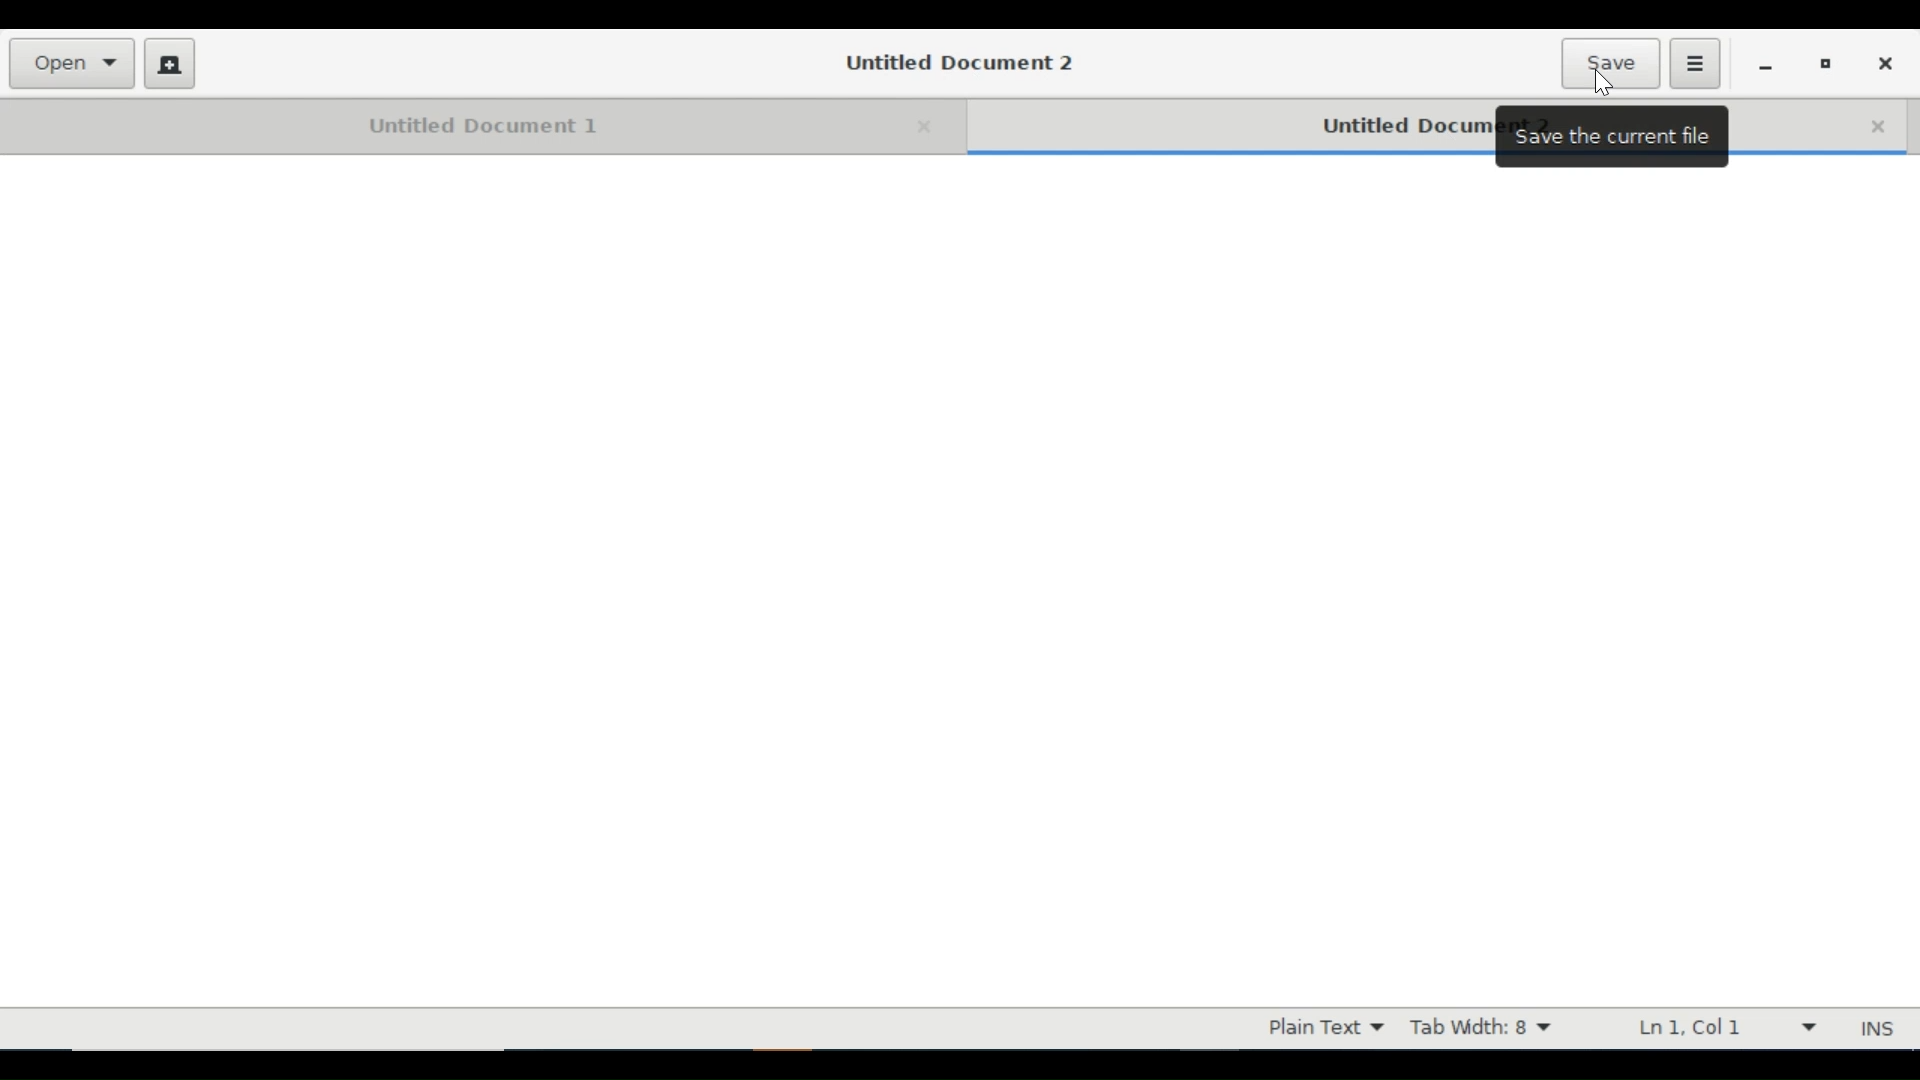  I want to click on Close, so click(1891, 63).